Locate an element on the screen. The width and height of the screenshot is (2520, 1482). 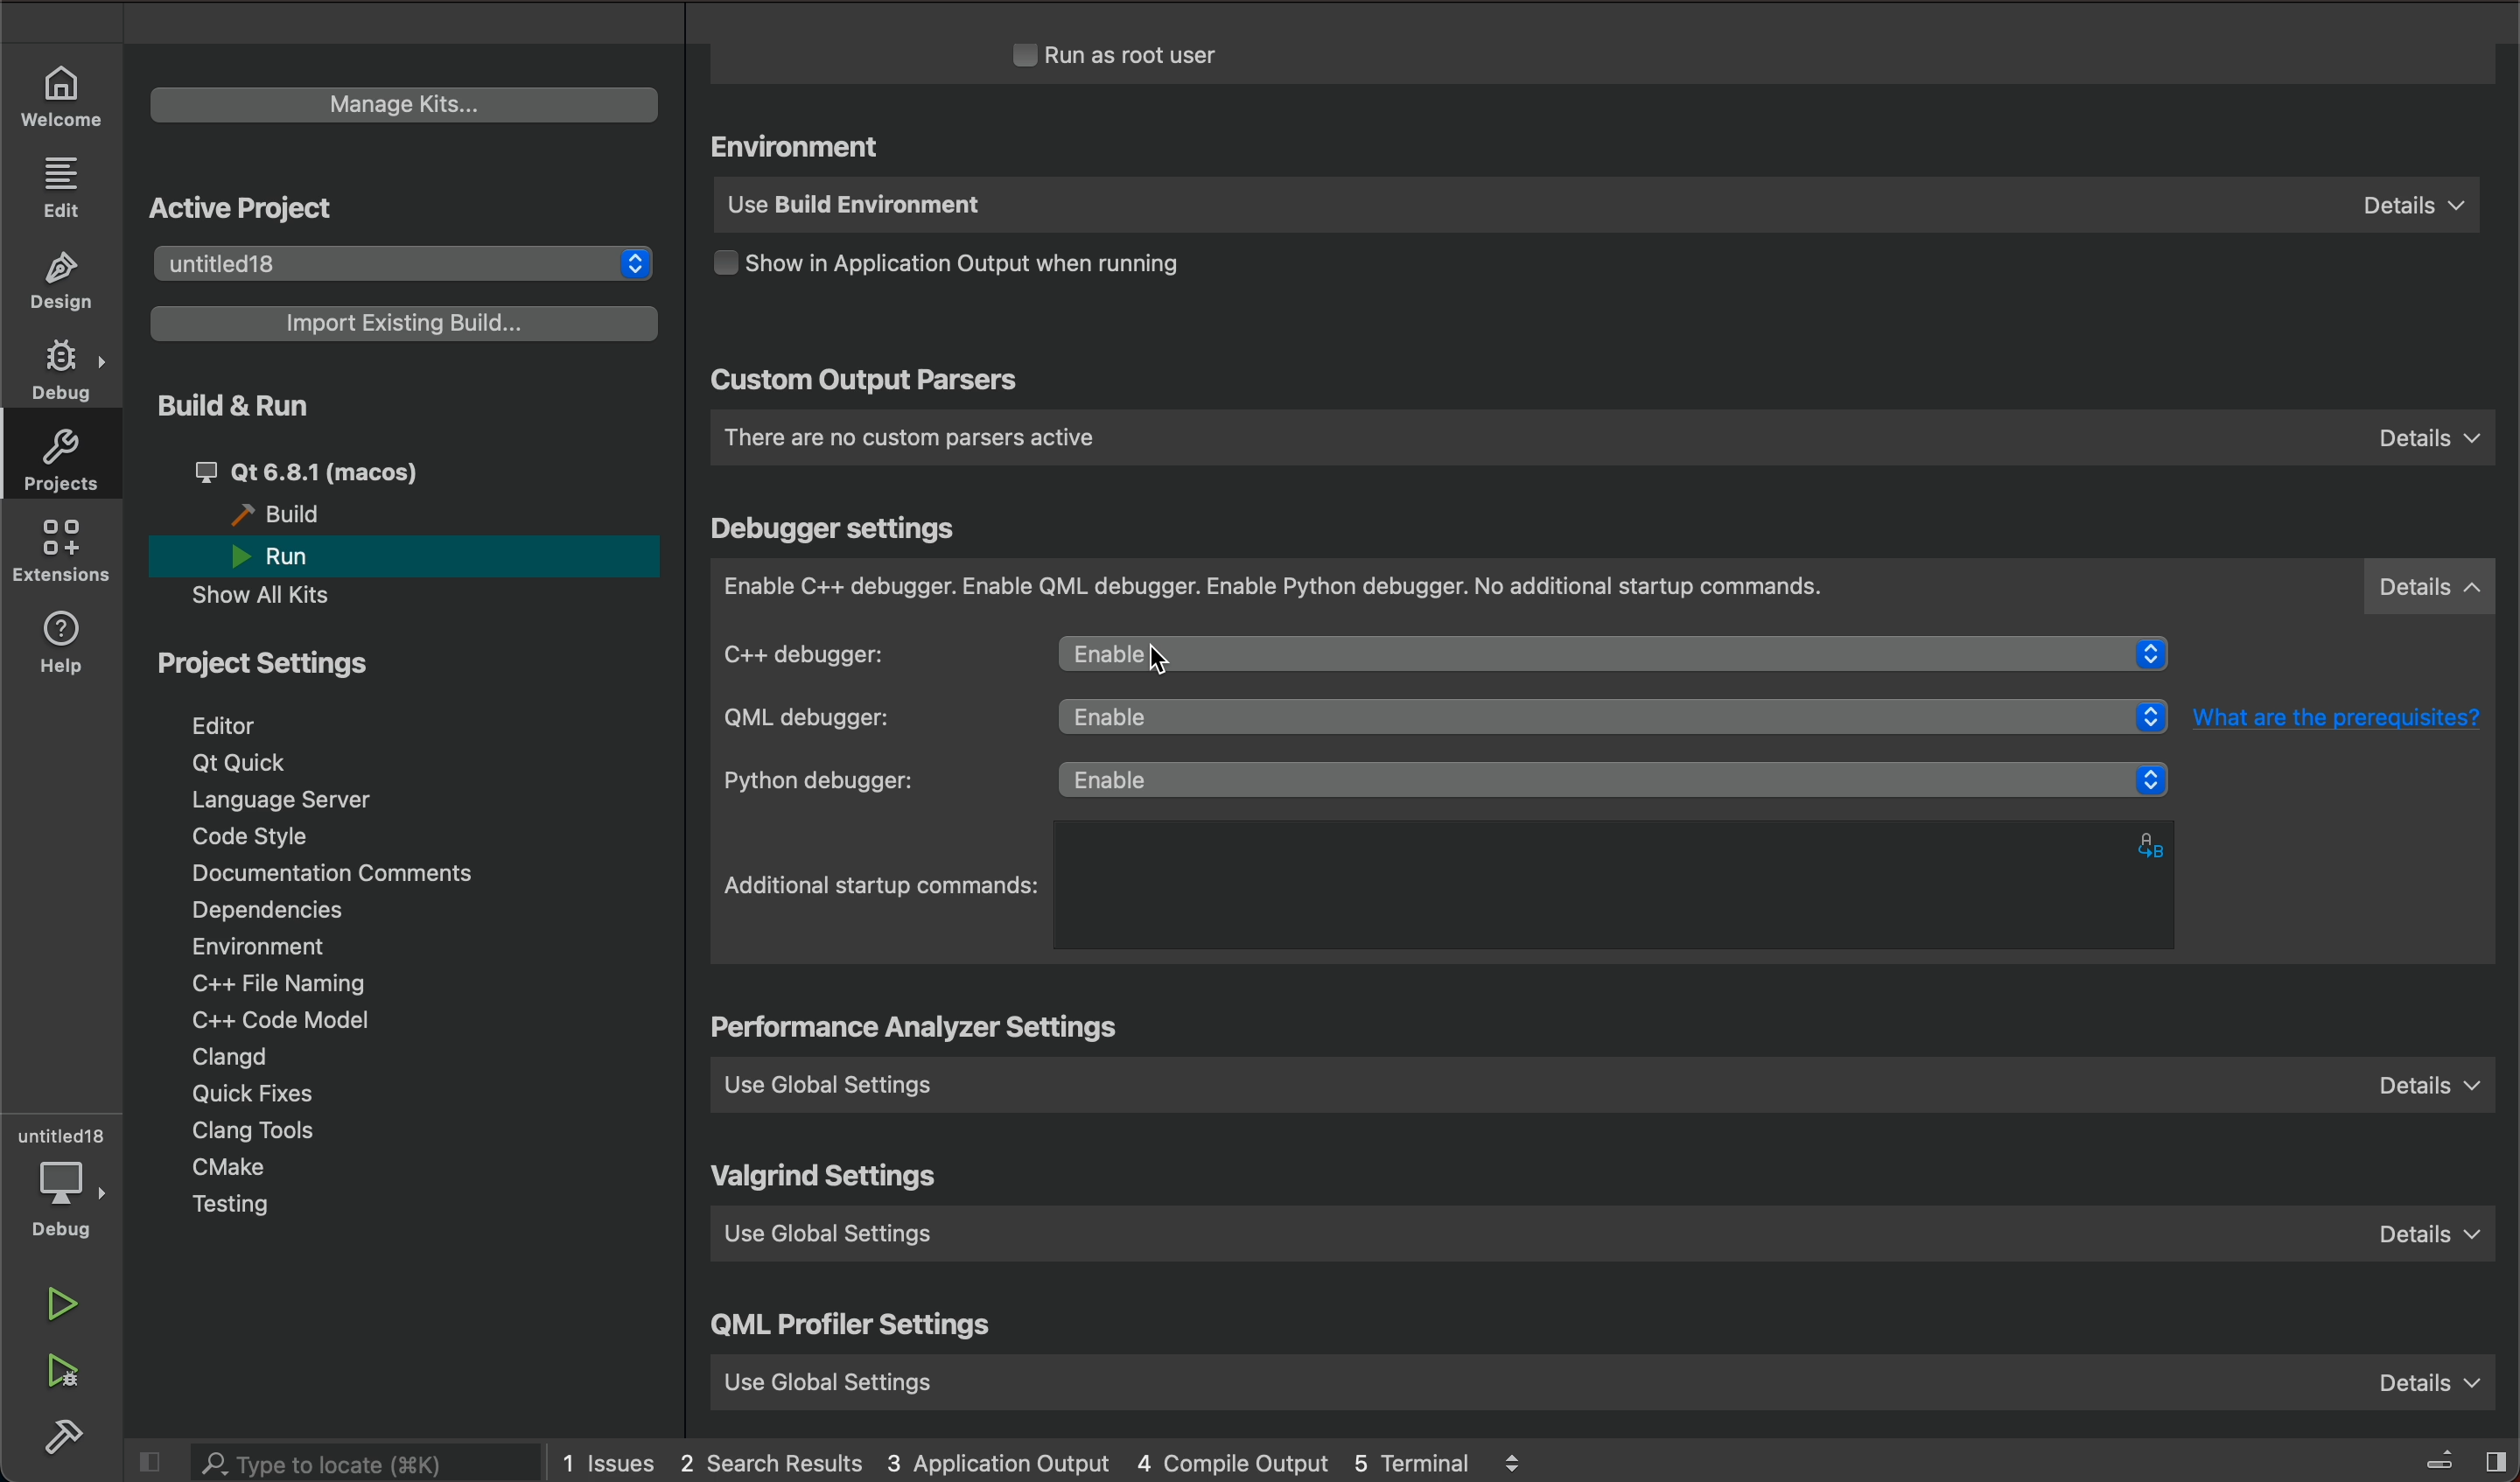
alphabets is located at coordinates (2156, 843).